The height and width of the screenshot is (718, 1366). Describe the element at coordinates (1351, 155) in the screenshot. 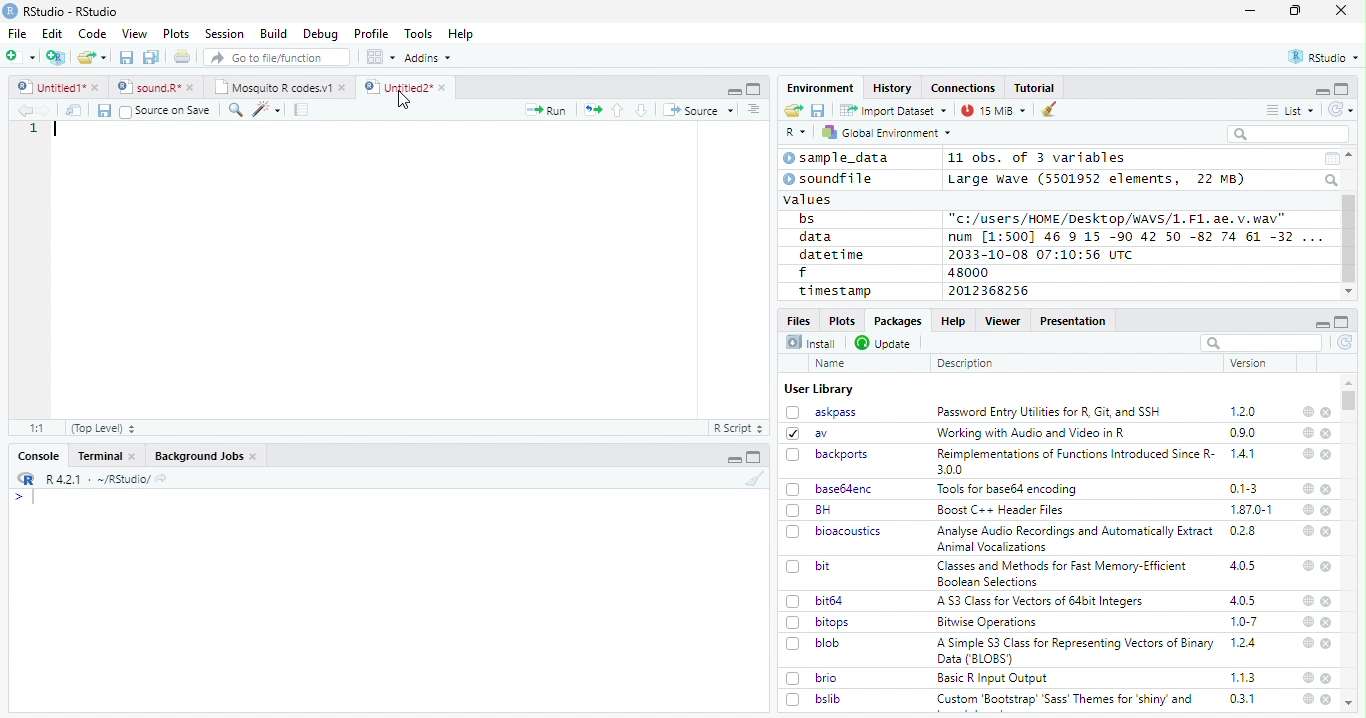

I see `scroll up` at that location.